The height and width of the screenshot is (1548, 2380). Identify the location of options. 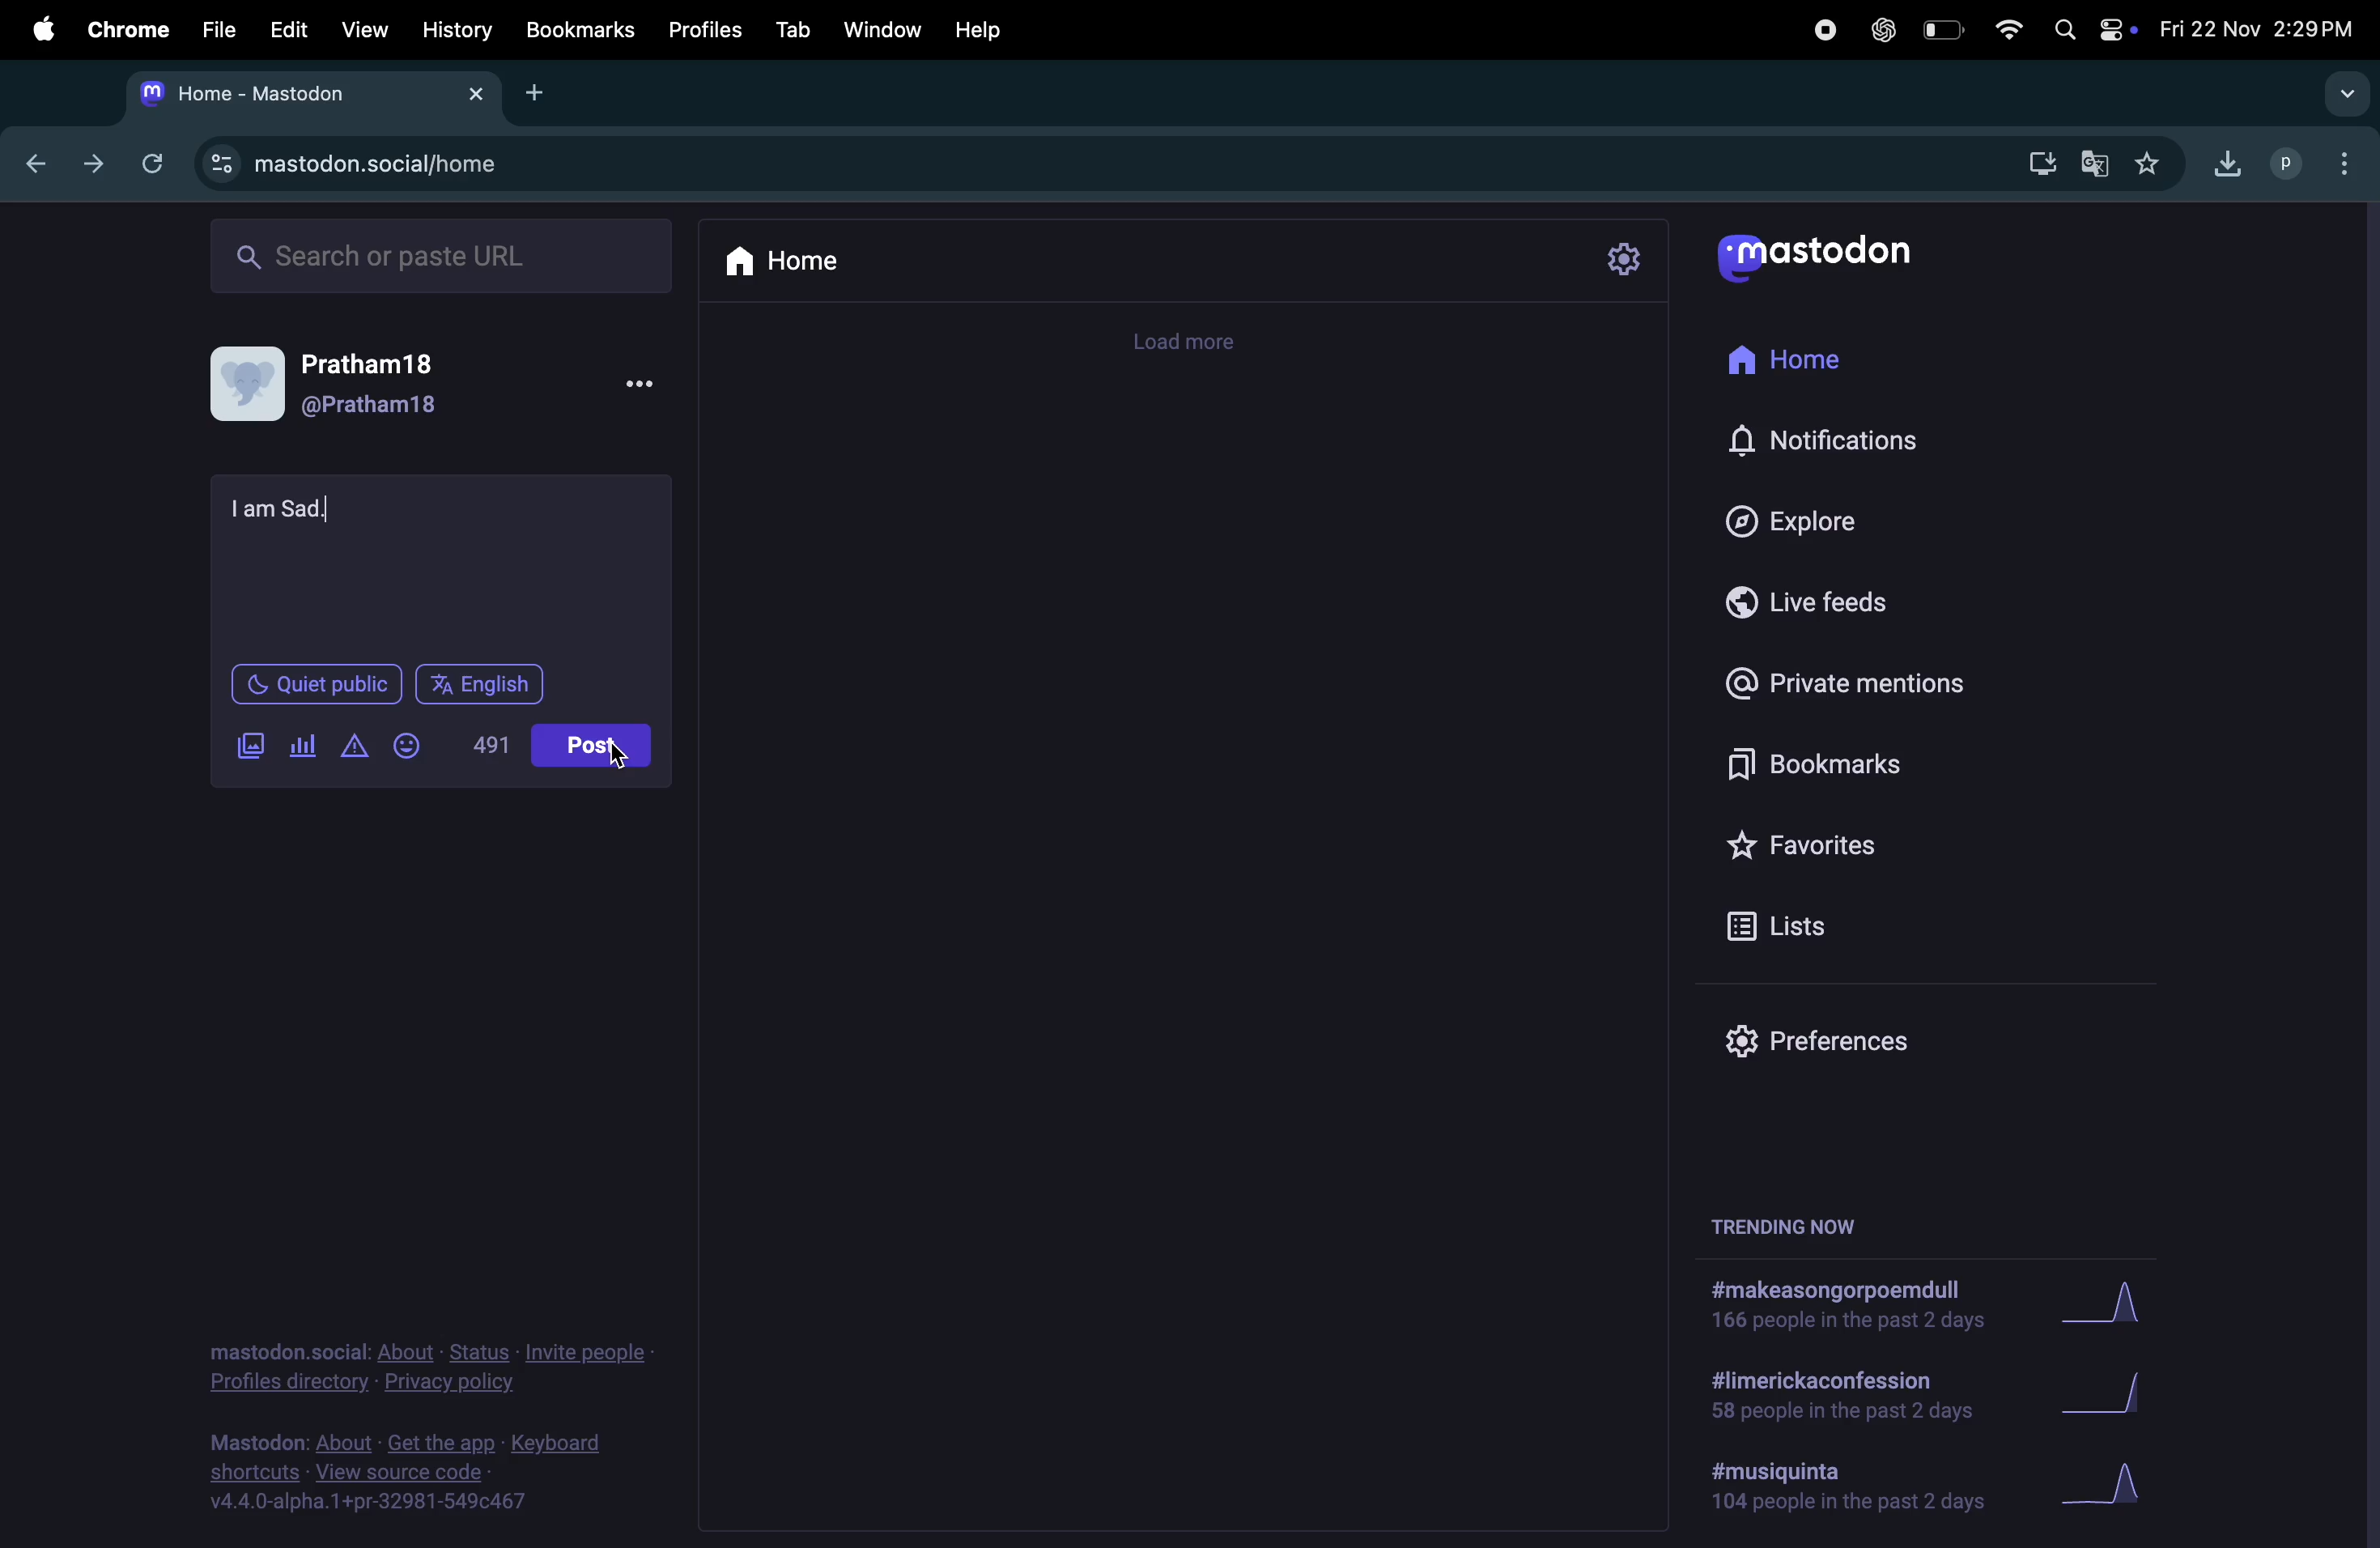
(2344, 167).